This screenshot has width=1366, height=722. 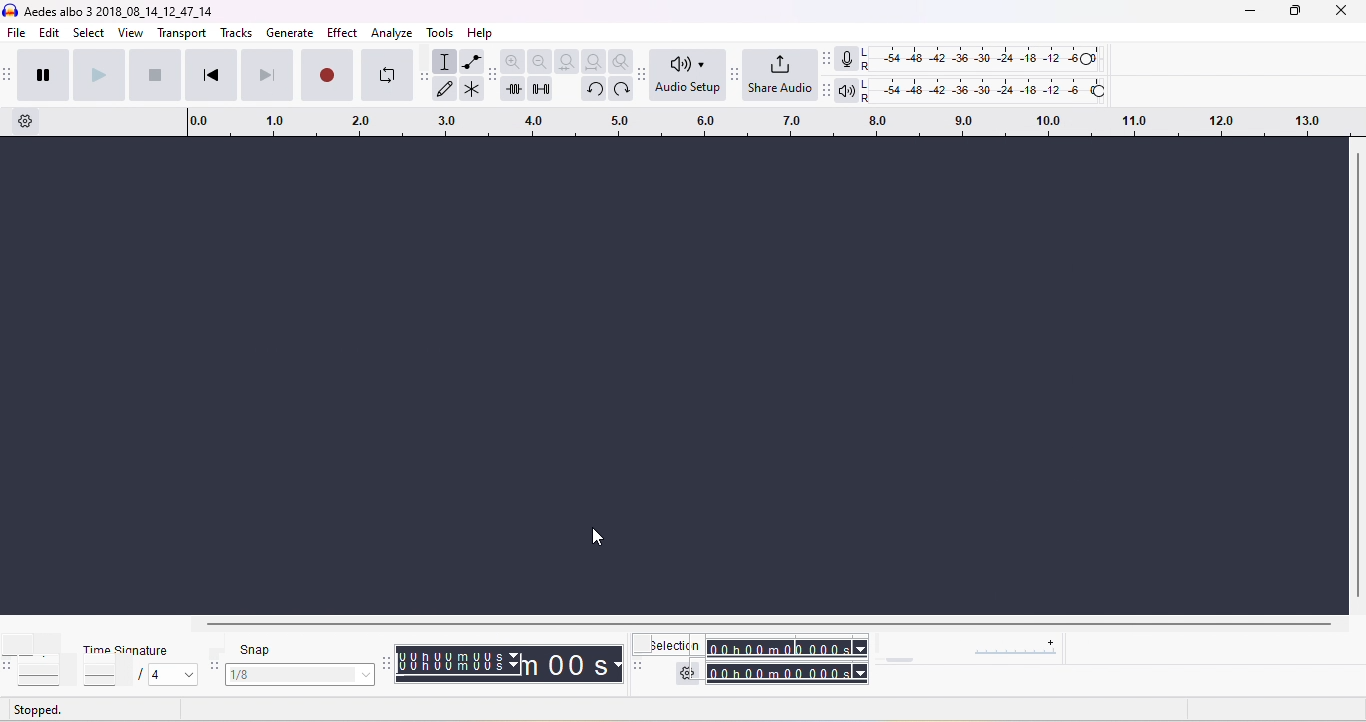 What do you see at coordinates (43, 73) in the screenshot?
I see `pause` at bounding box center [43, 73].